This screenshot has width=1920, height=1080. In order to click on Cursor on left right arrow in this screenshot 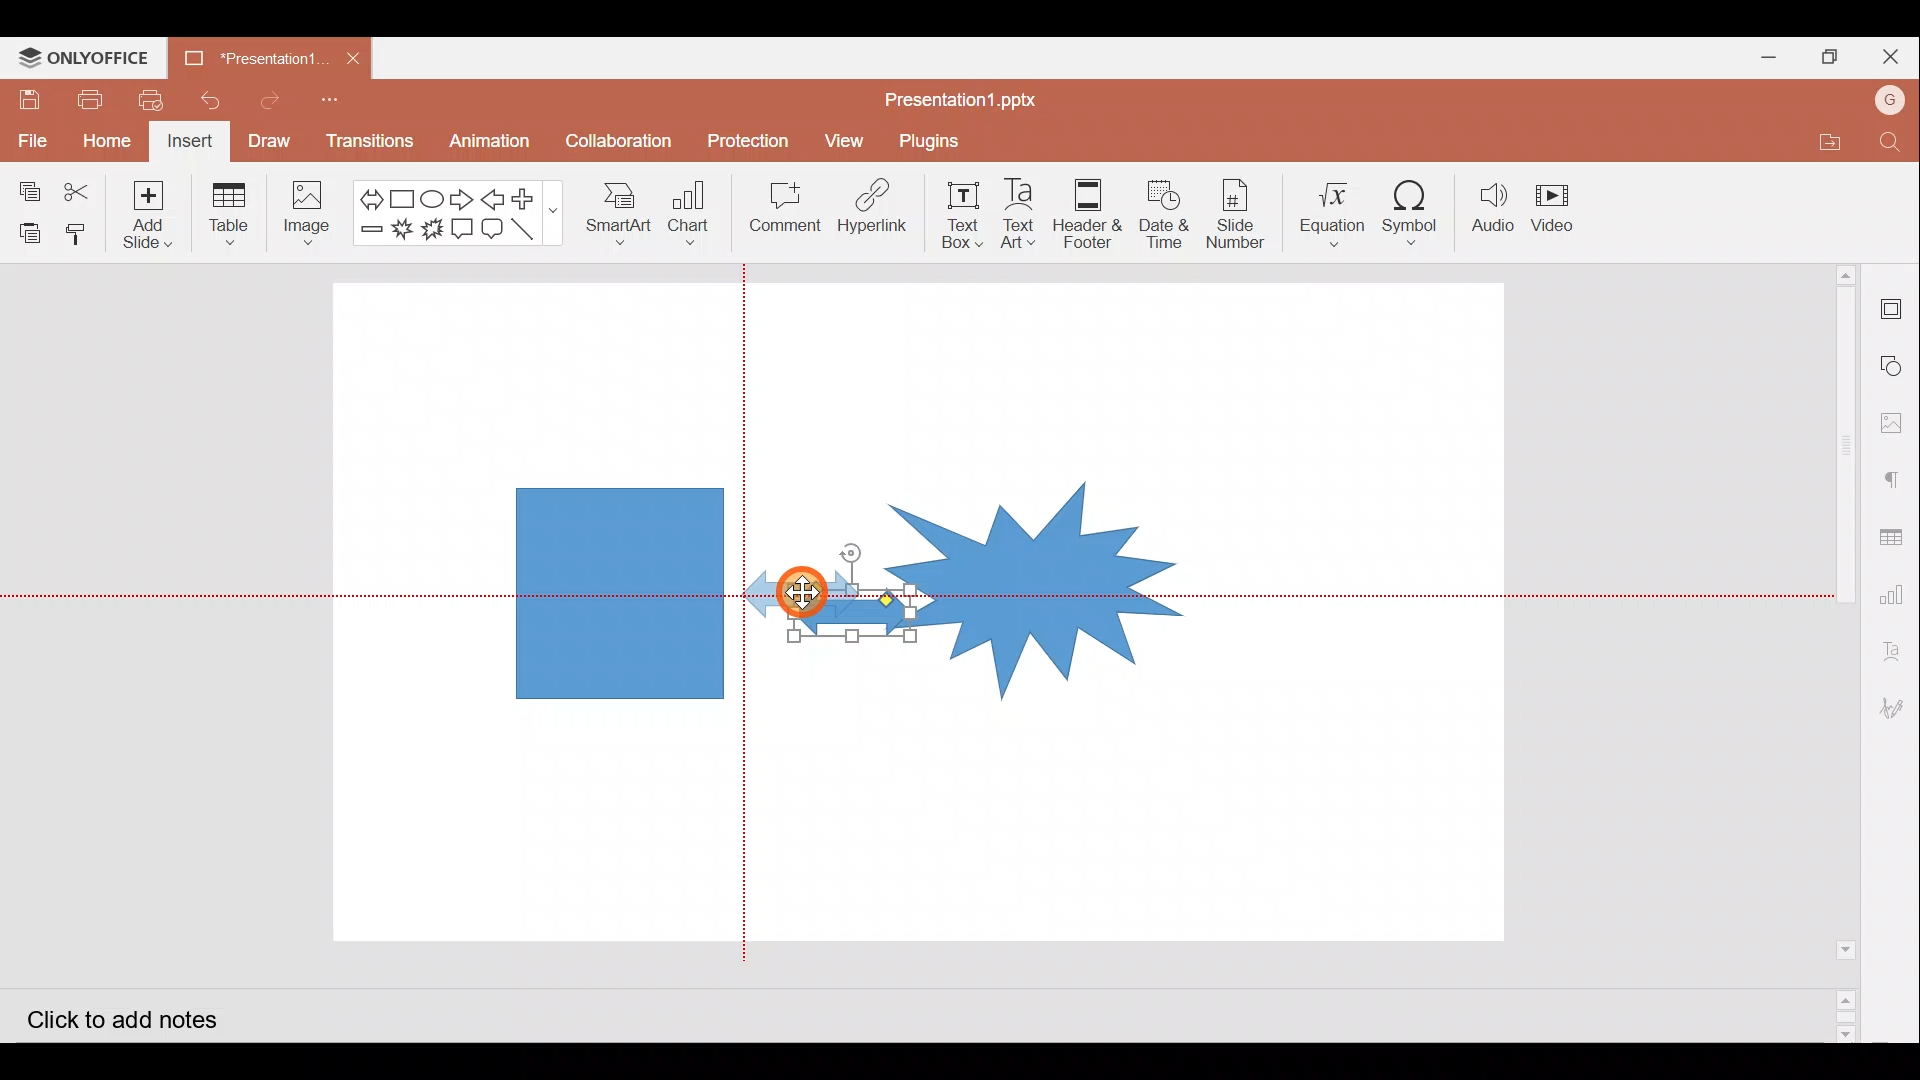, I will do `click(800, 568)`.